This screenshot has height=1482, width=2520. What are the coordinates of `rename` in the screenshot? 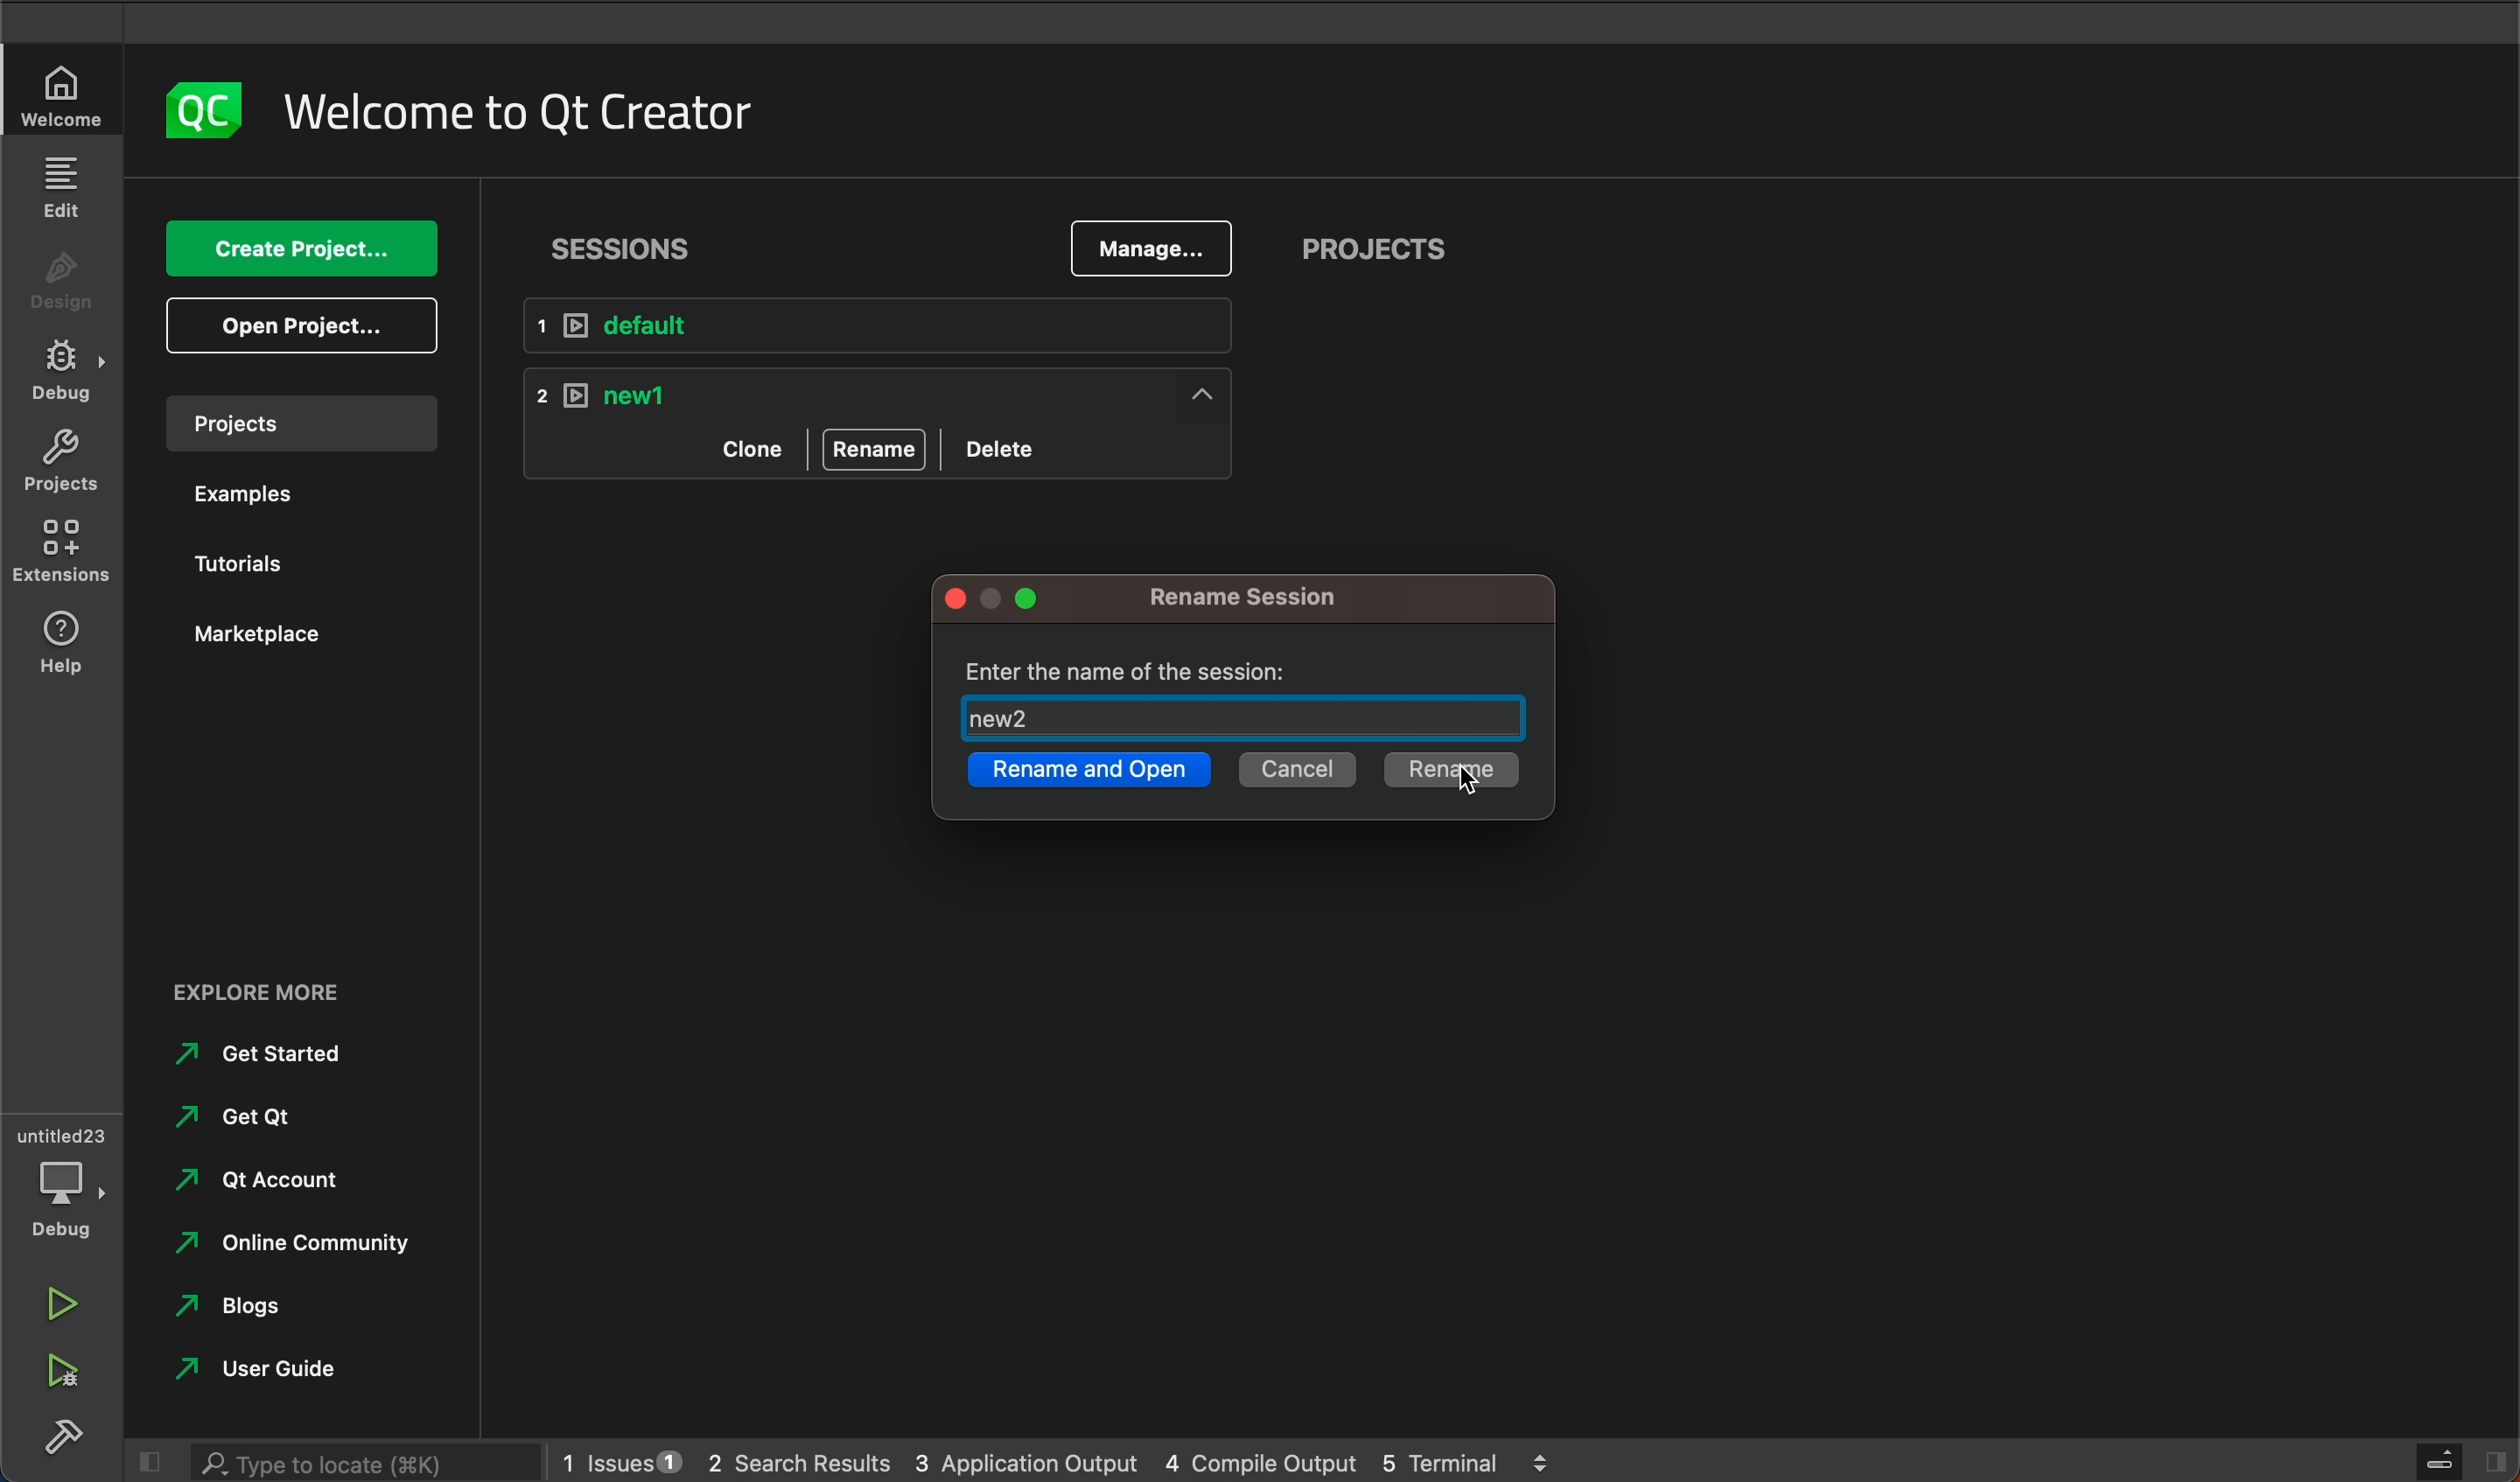 It's located at (875, 449).